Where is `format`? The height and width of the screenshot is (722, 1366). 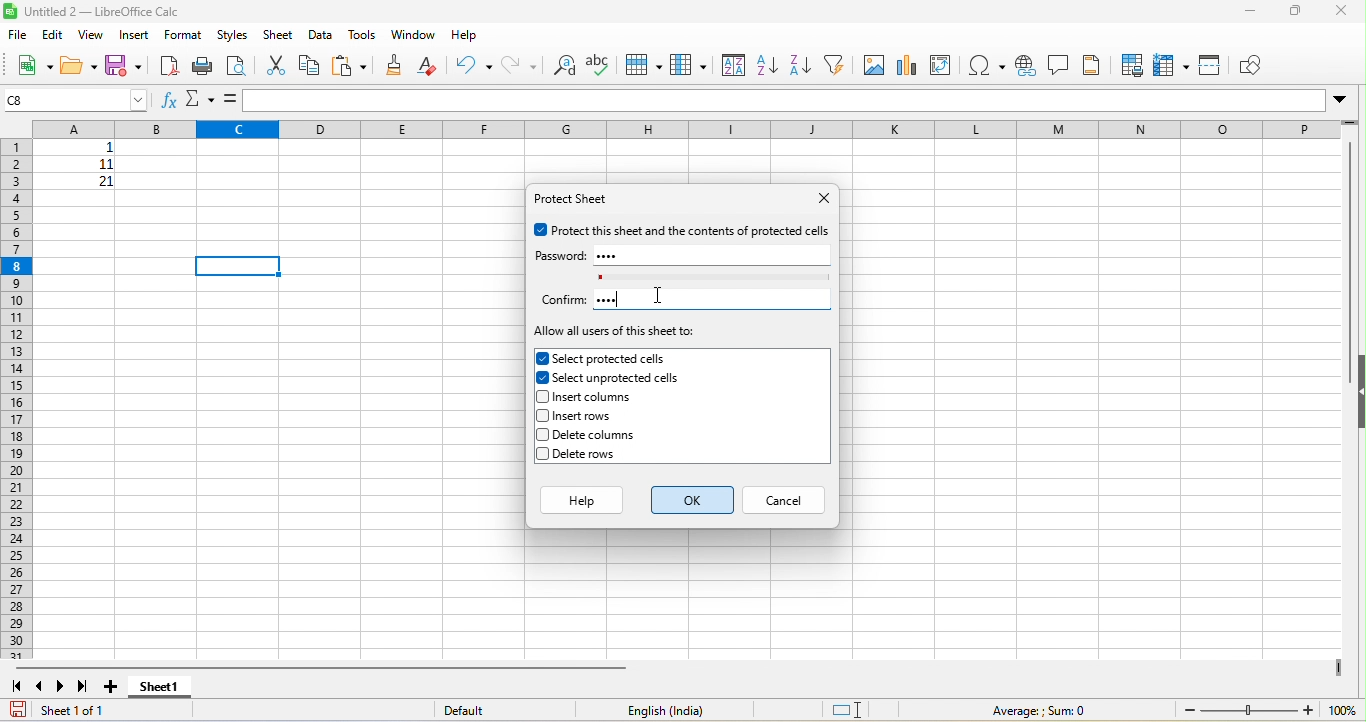 format is located at coordinates (184, 36).